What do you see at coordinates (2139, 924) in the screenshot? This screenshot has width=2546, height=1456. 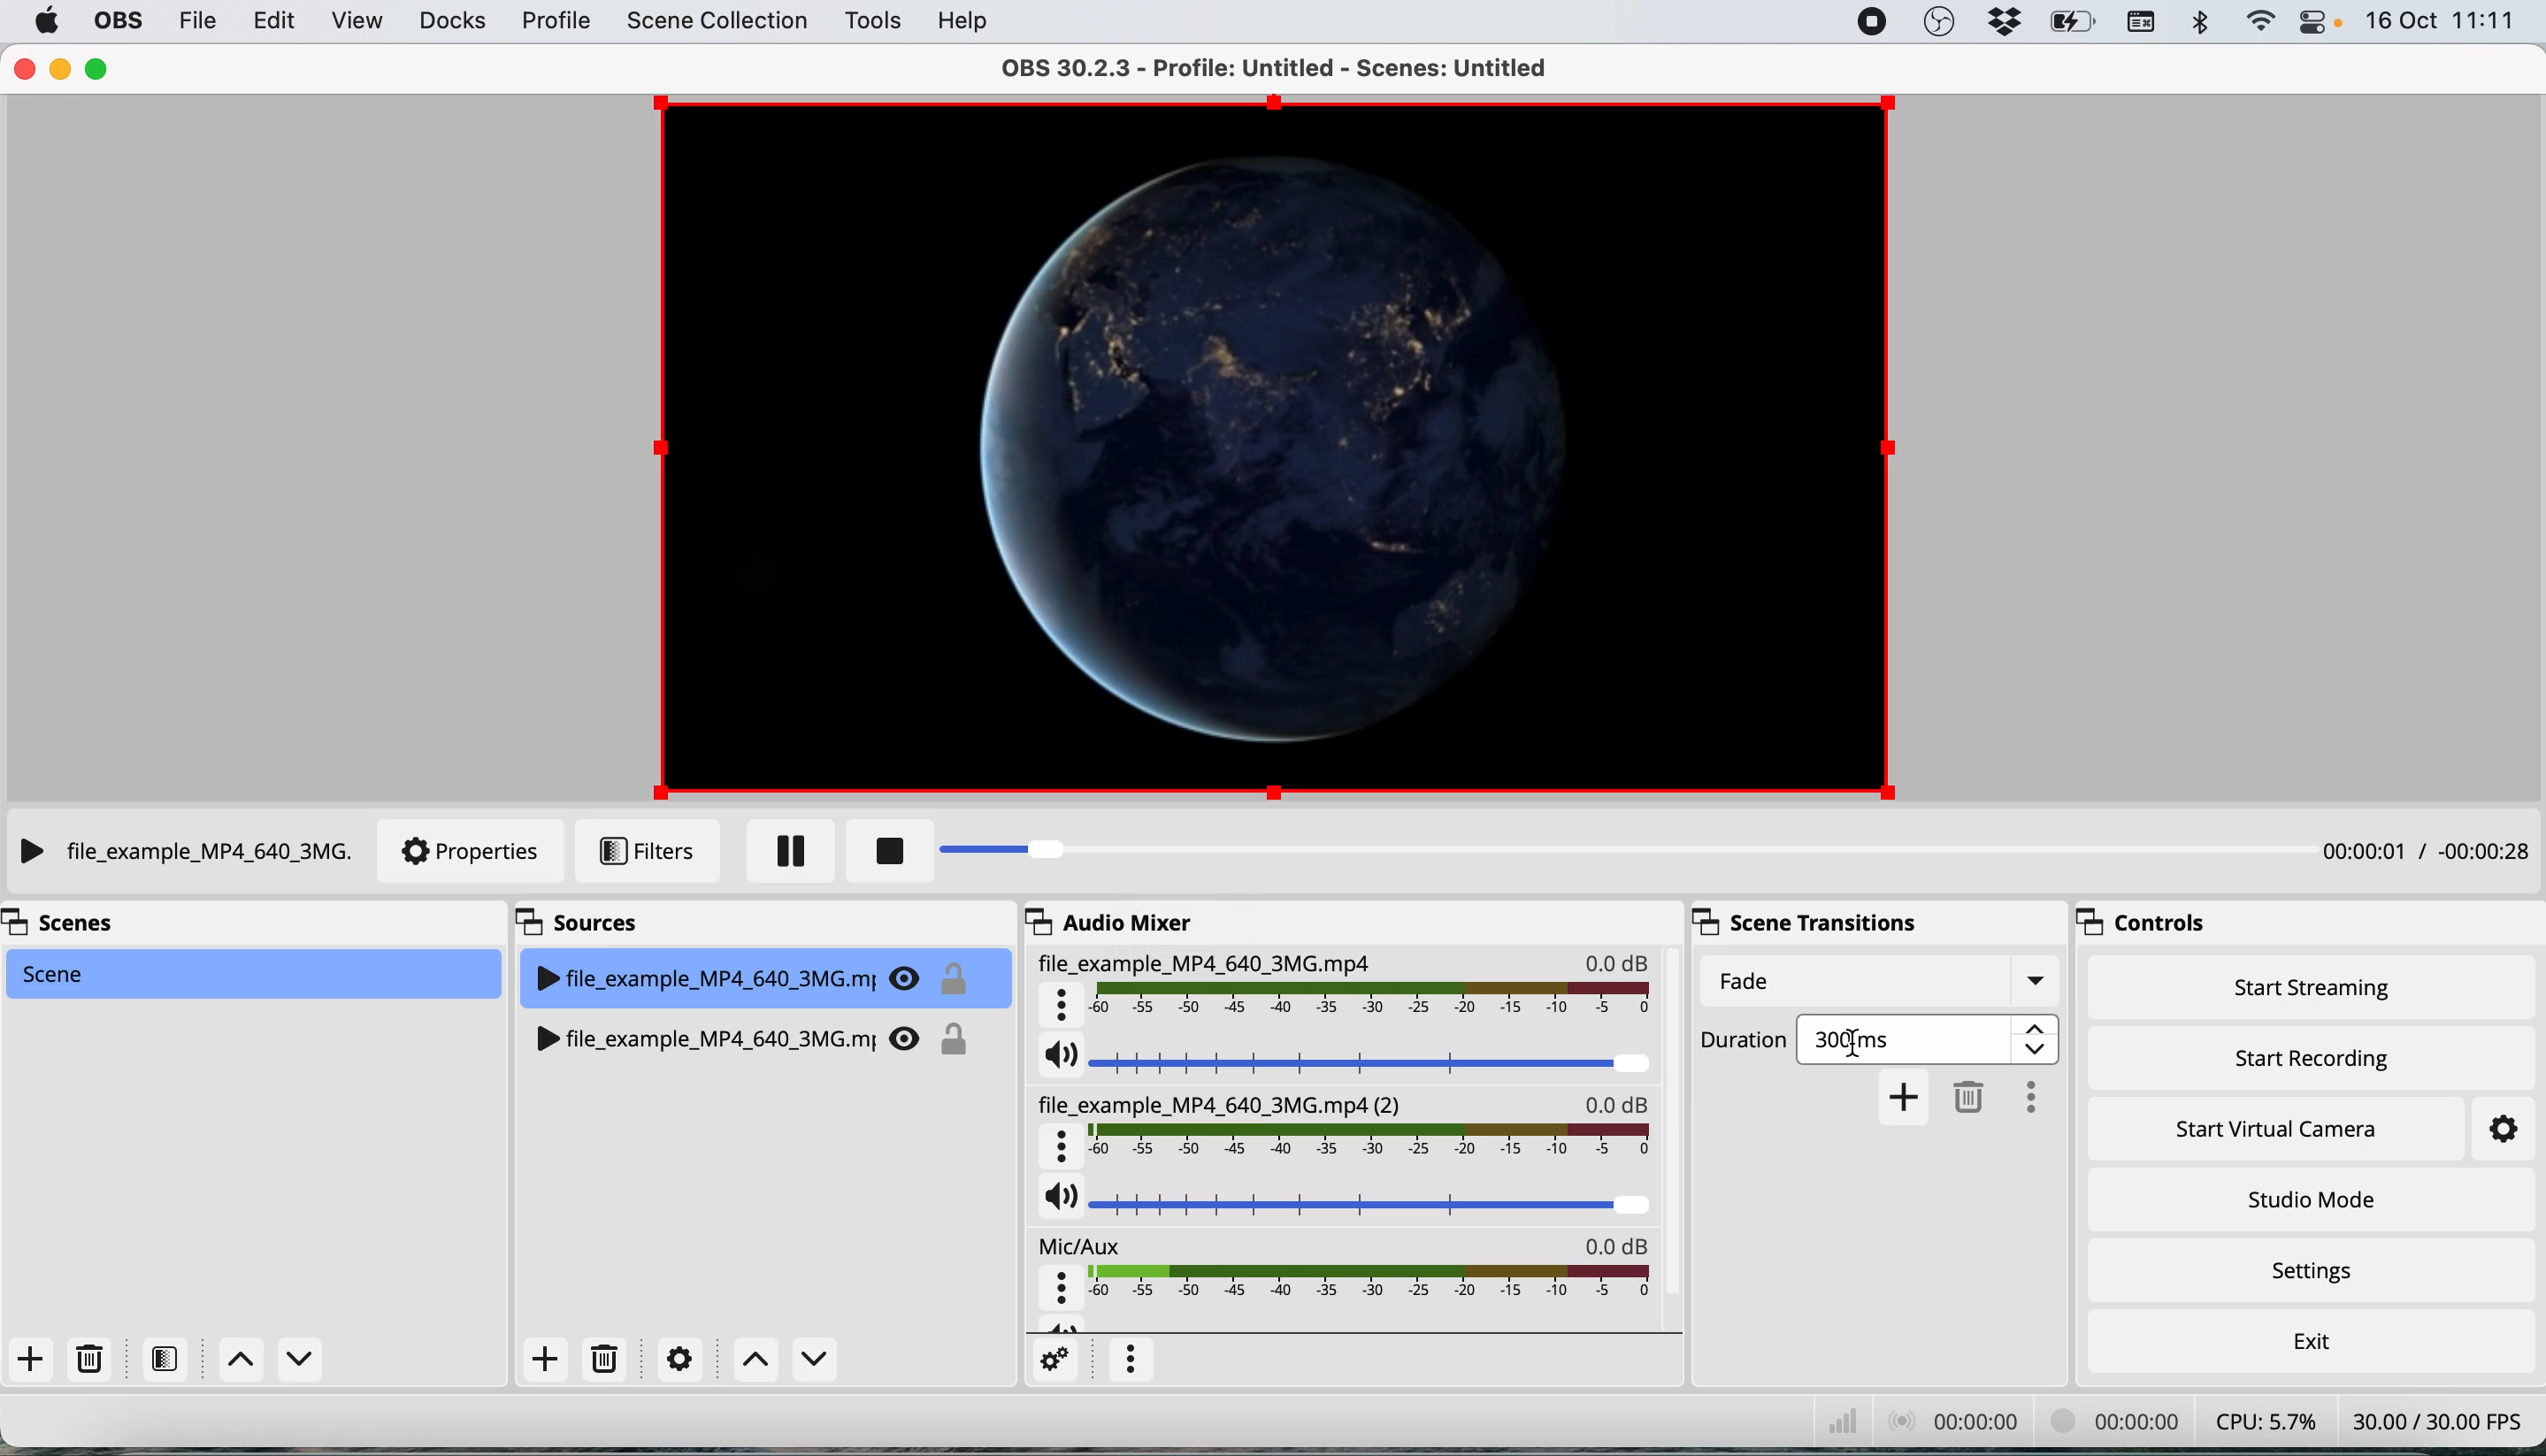 I see `controls` at bounding box center [2139, 924].